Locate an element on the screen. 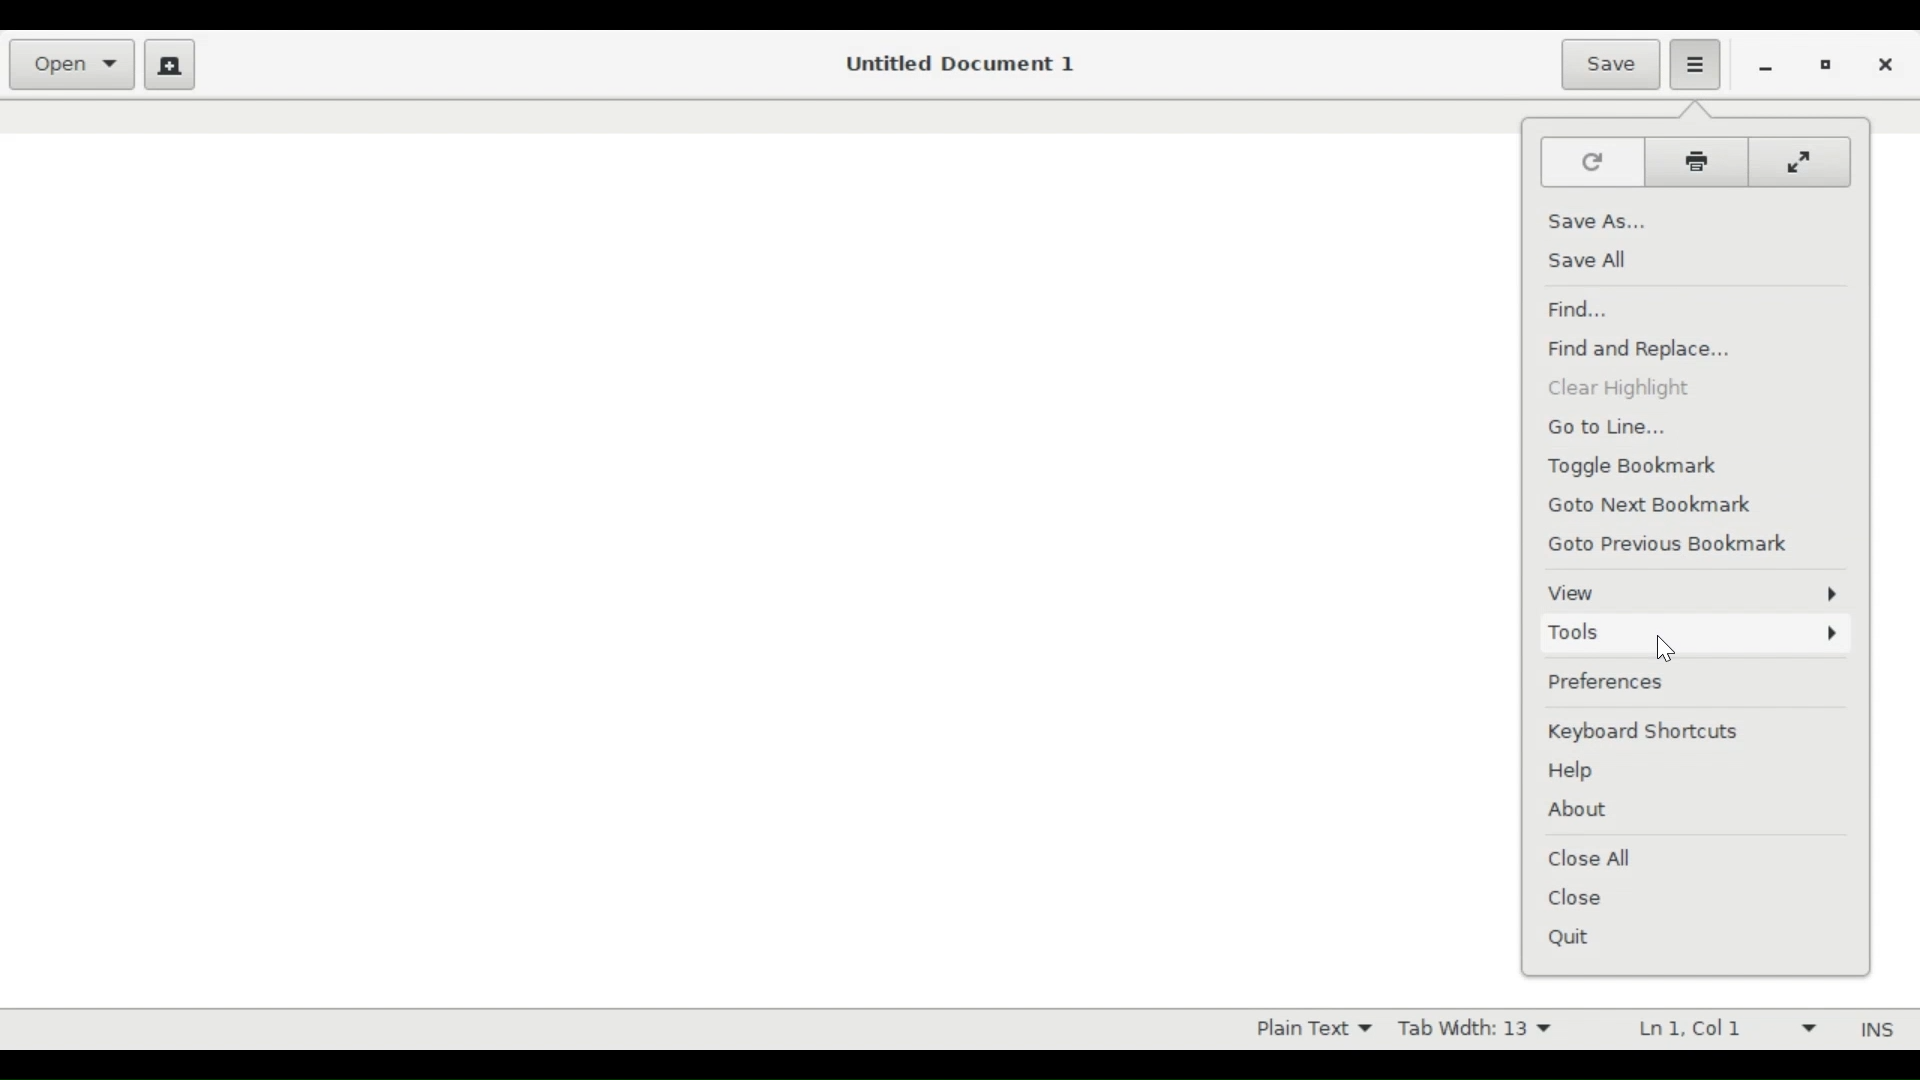  Save is located at coordinates (1609, 64).